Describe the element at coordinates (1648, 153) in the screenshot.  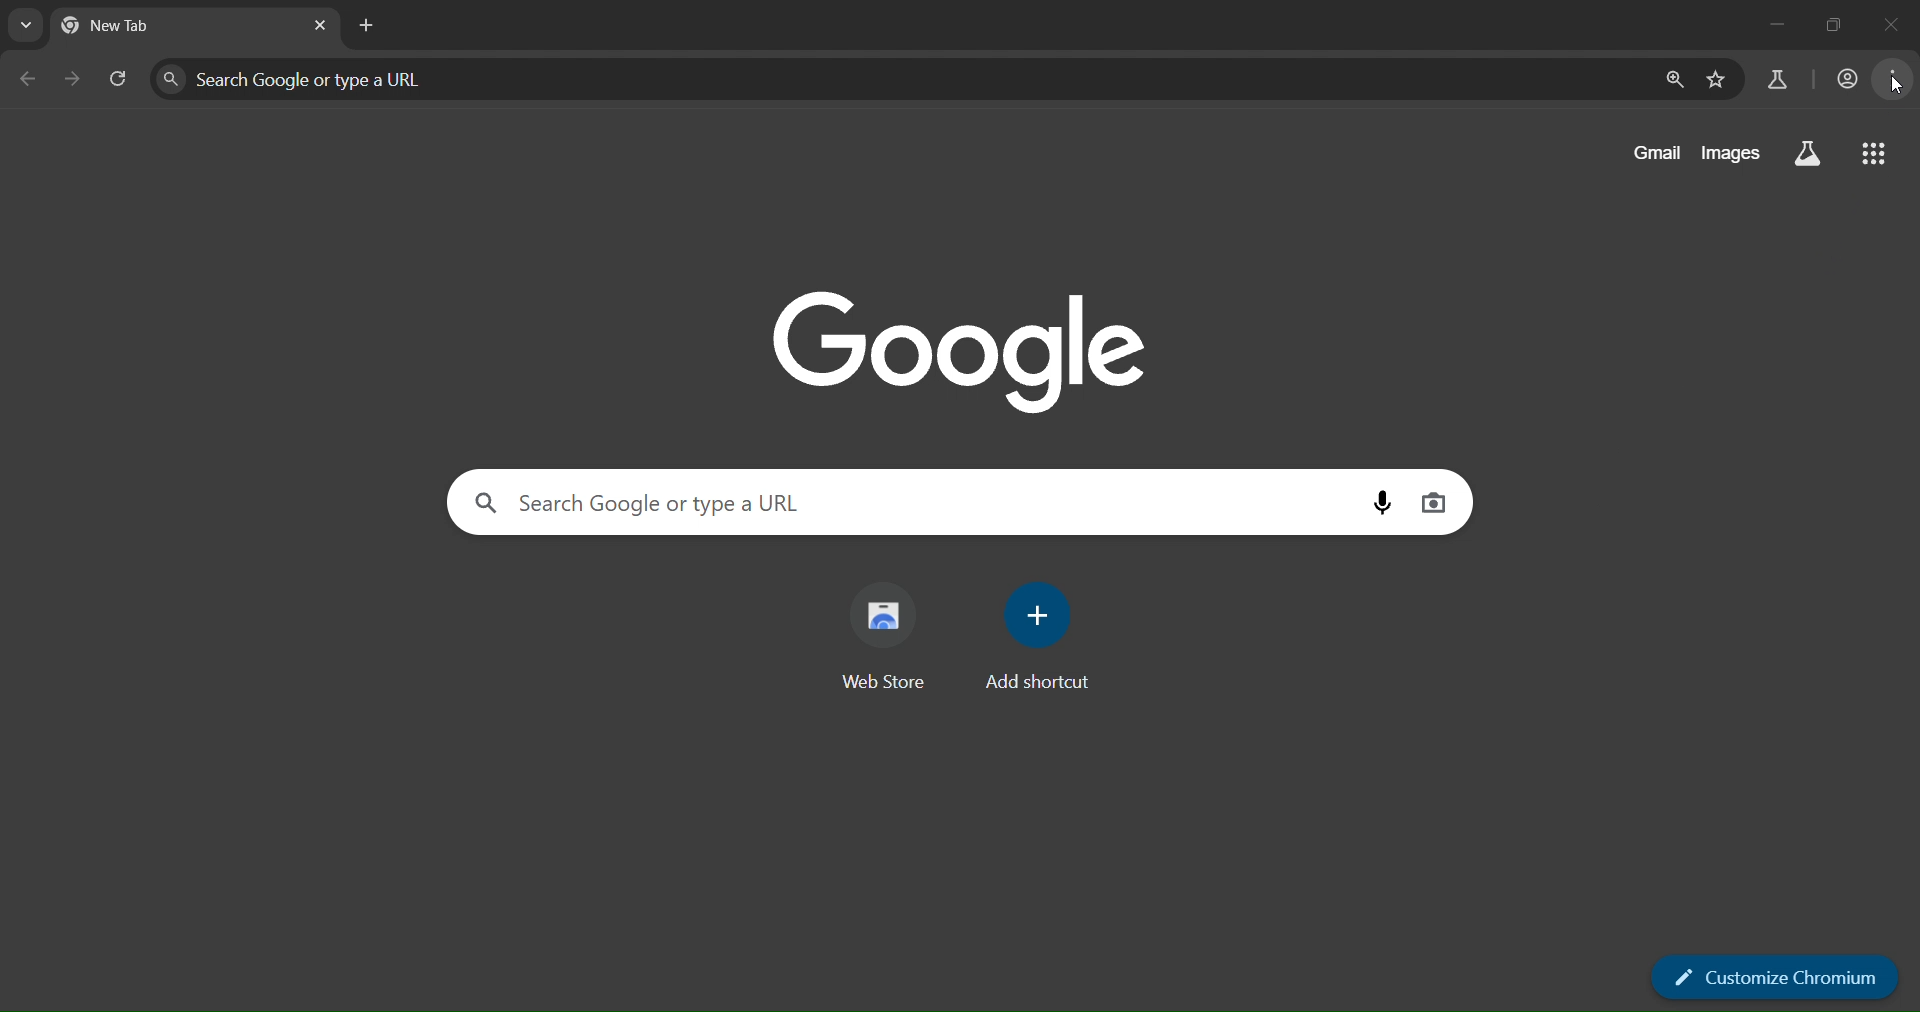
I see `gmail` at that location.